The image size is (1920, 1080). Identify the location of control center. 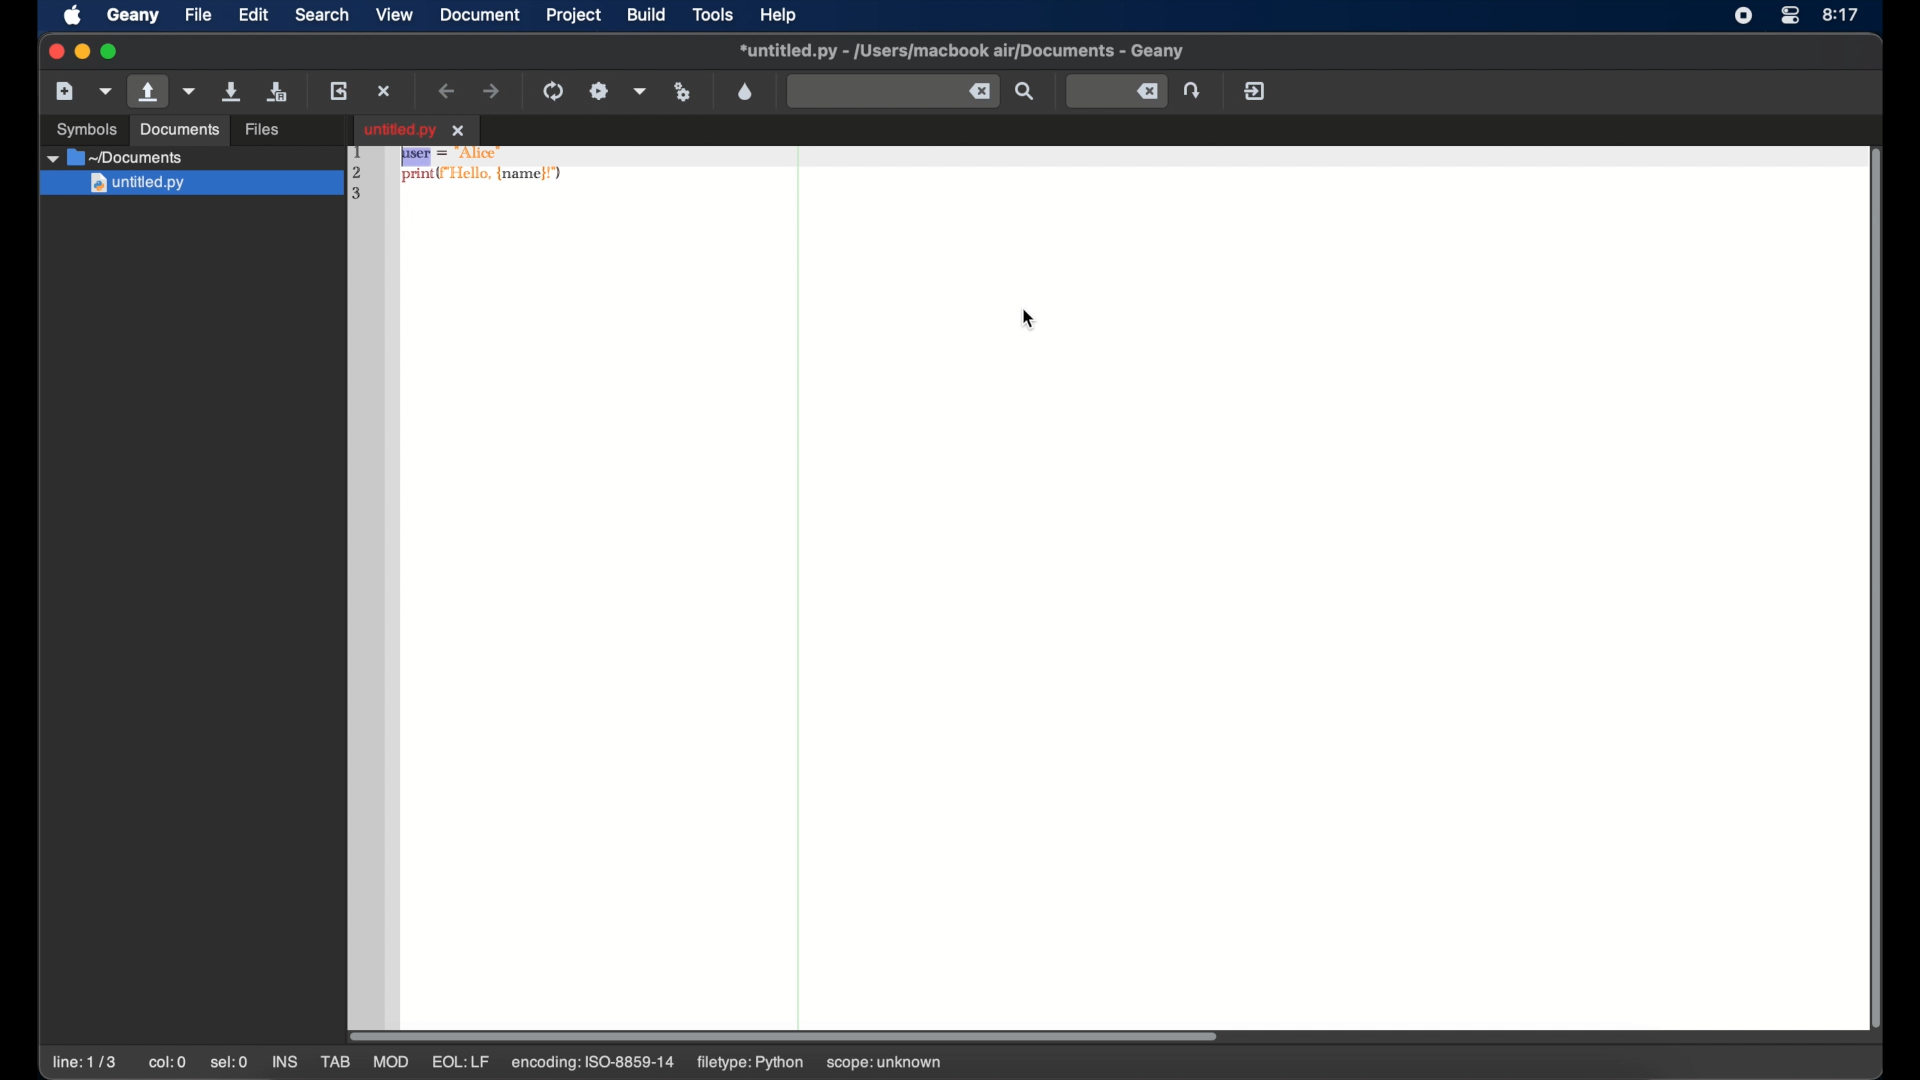
(1790, 16).